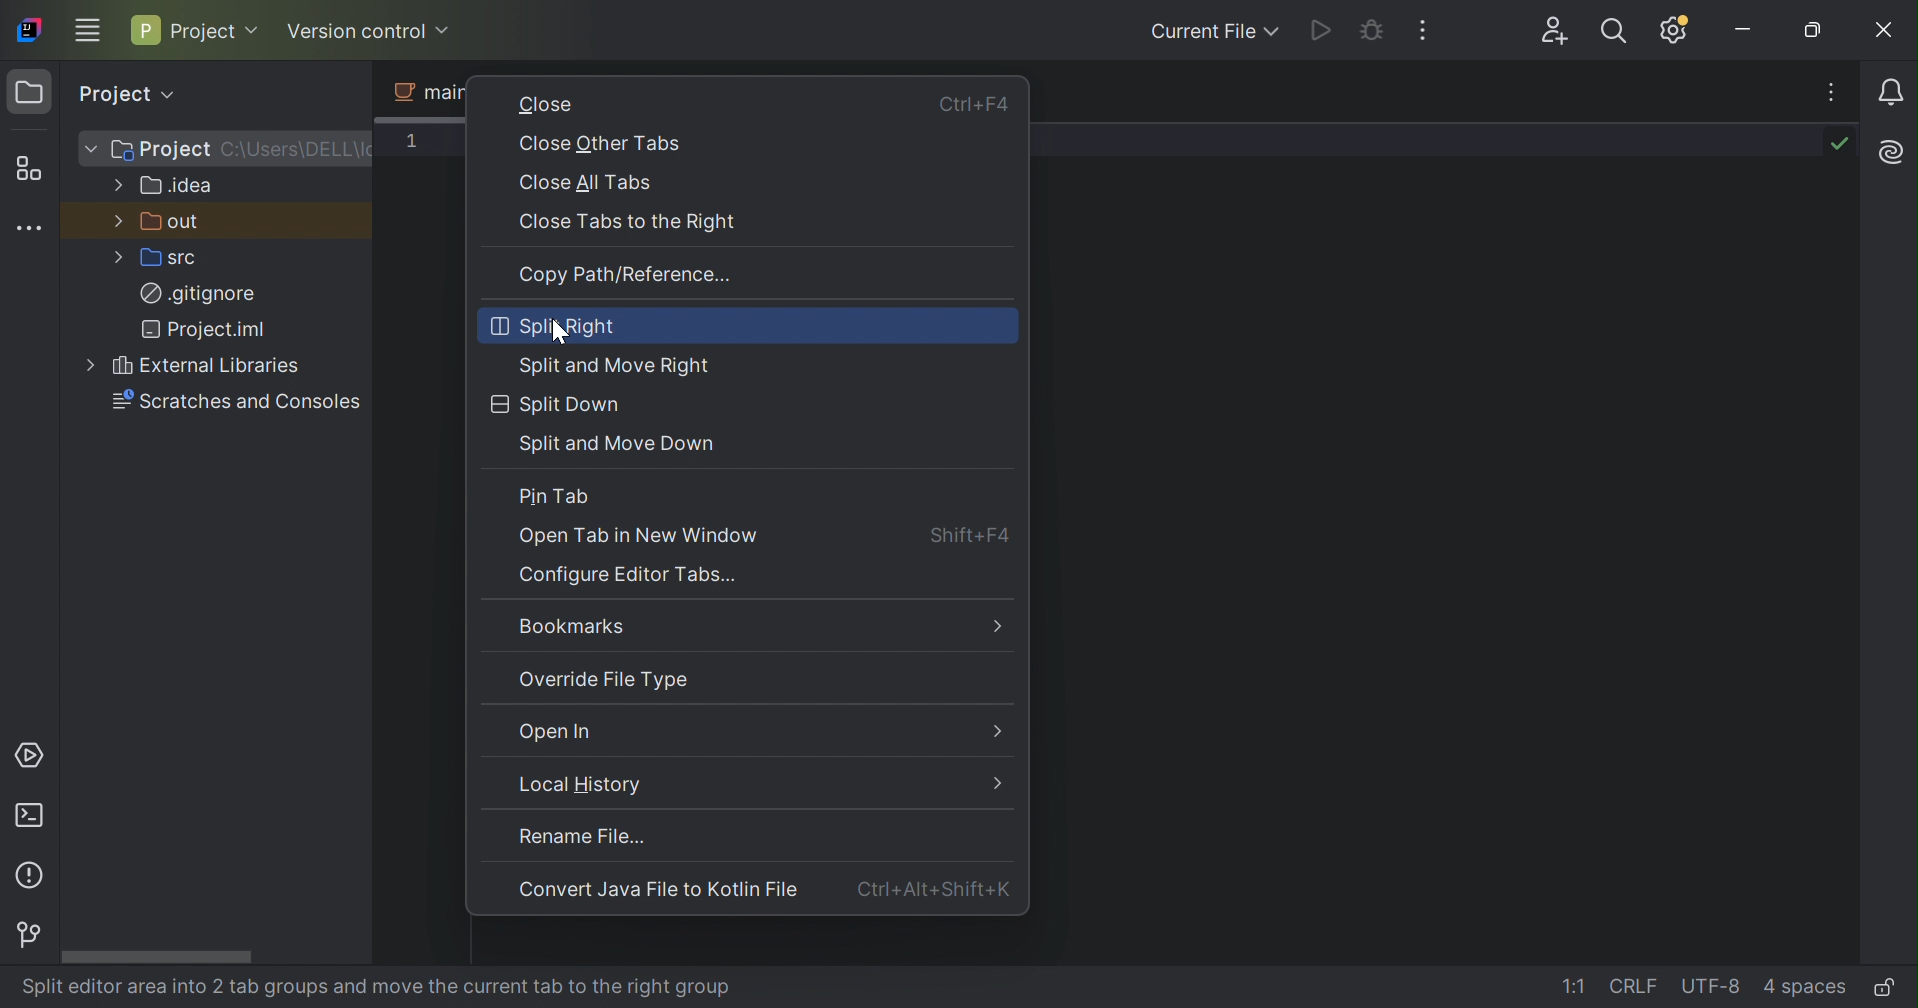 The width and height of the screenshot is (1918, 1008). I want to click on C:\Users\DELL\, so click(296, 149).